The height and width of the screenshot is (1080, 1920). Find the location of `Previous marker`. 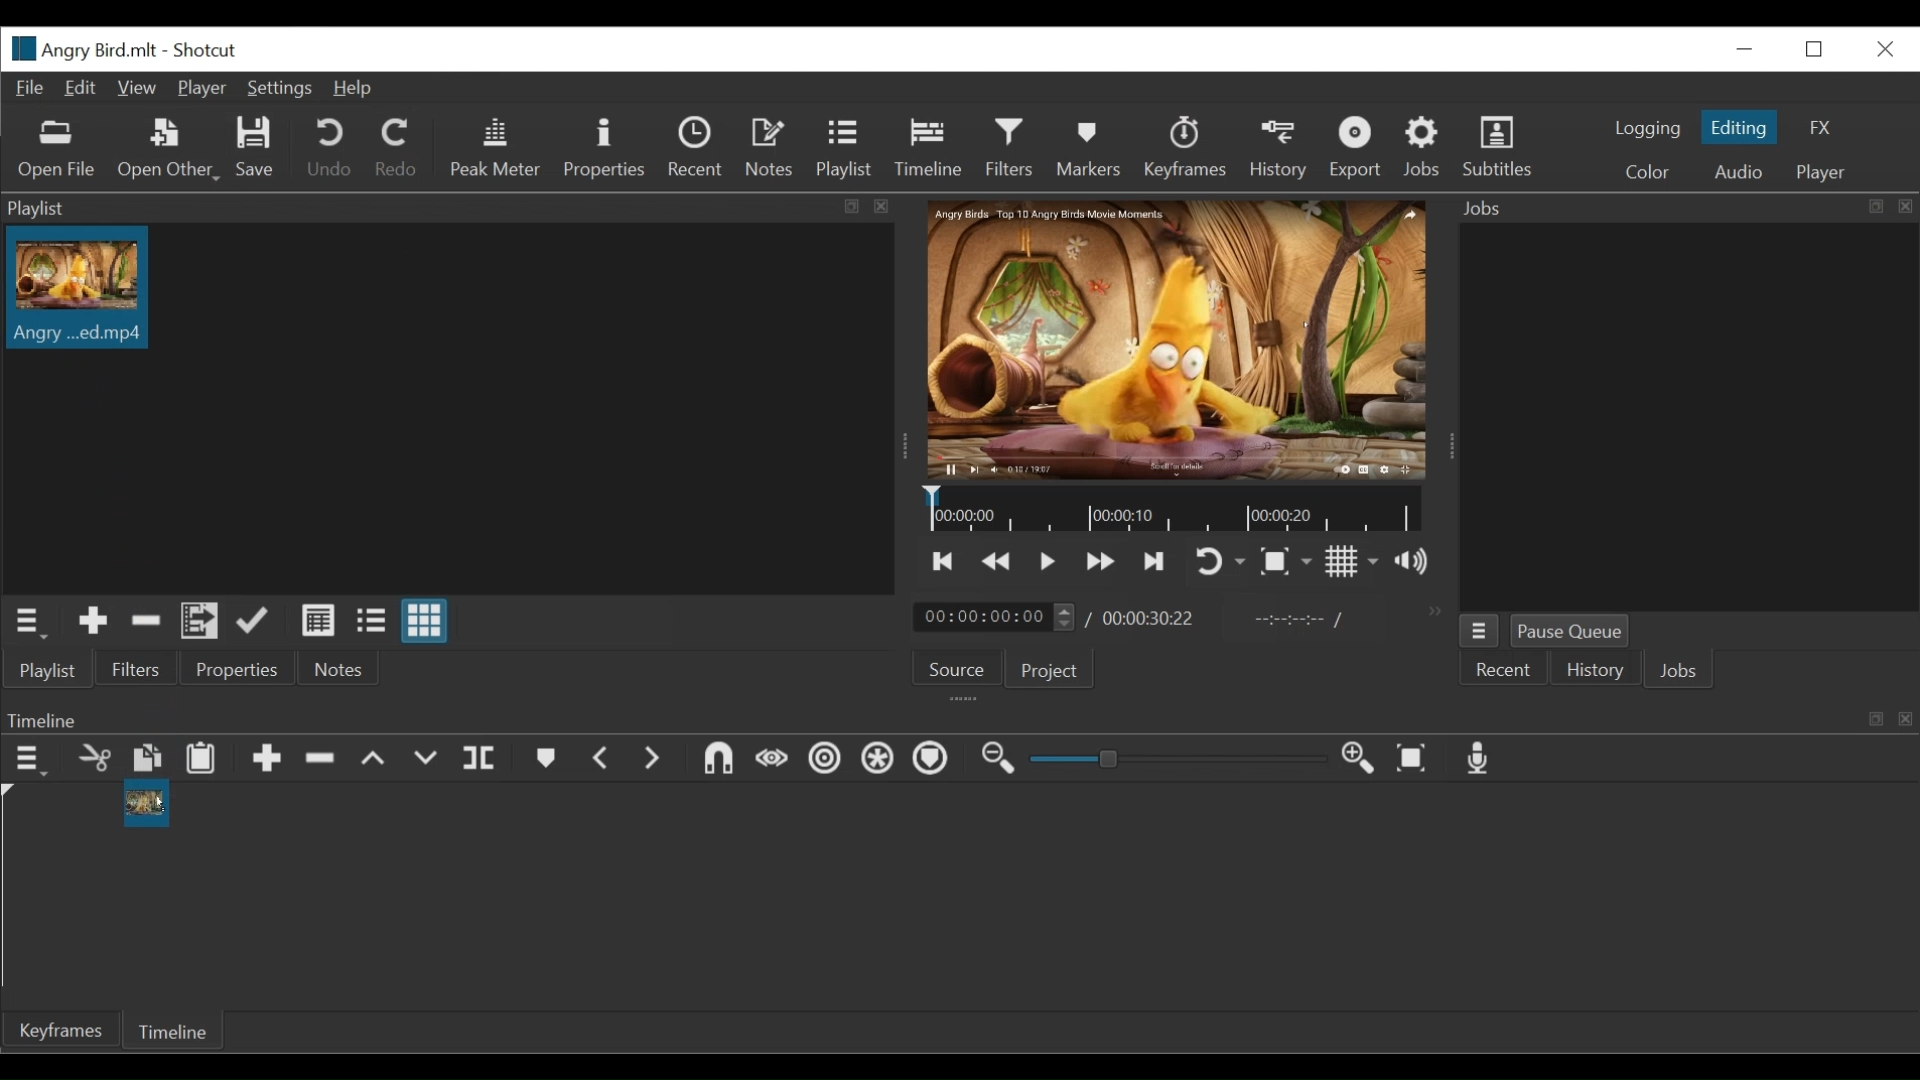

Previous marker is located at coordinates (602, 759).